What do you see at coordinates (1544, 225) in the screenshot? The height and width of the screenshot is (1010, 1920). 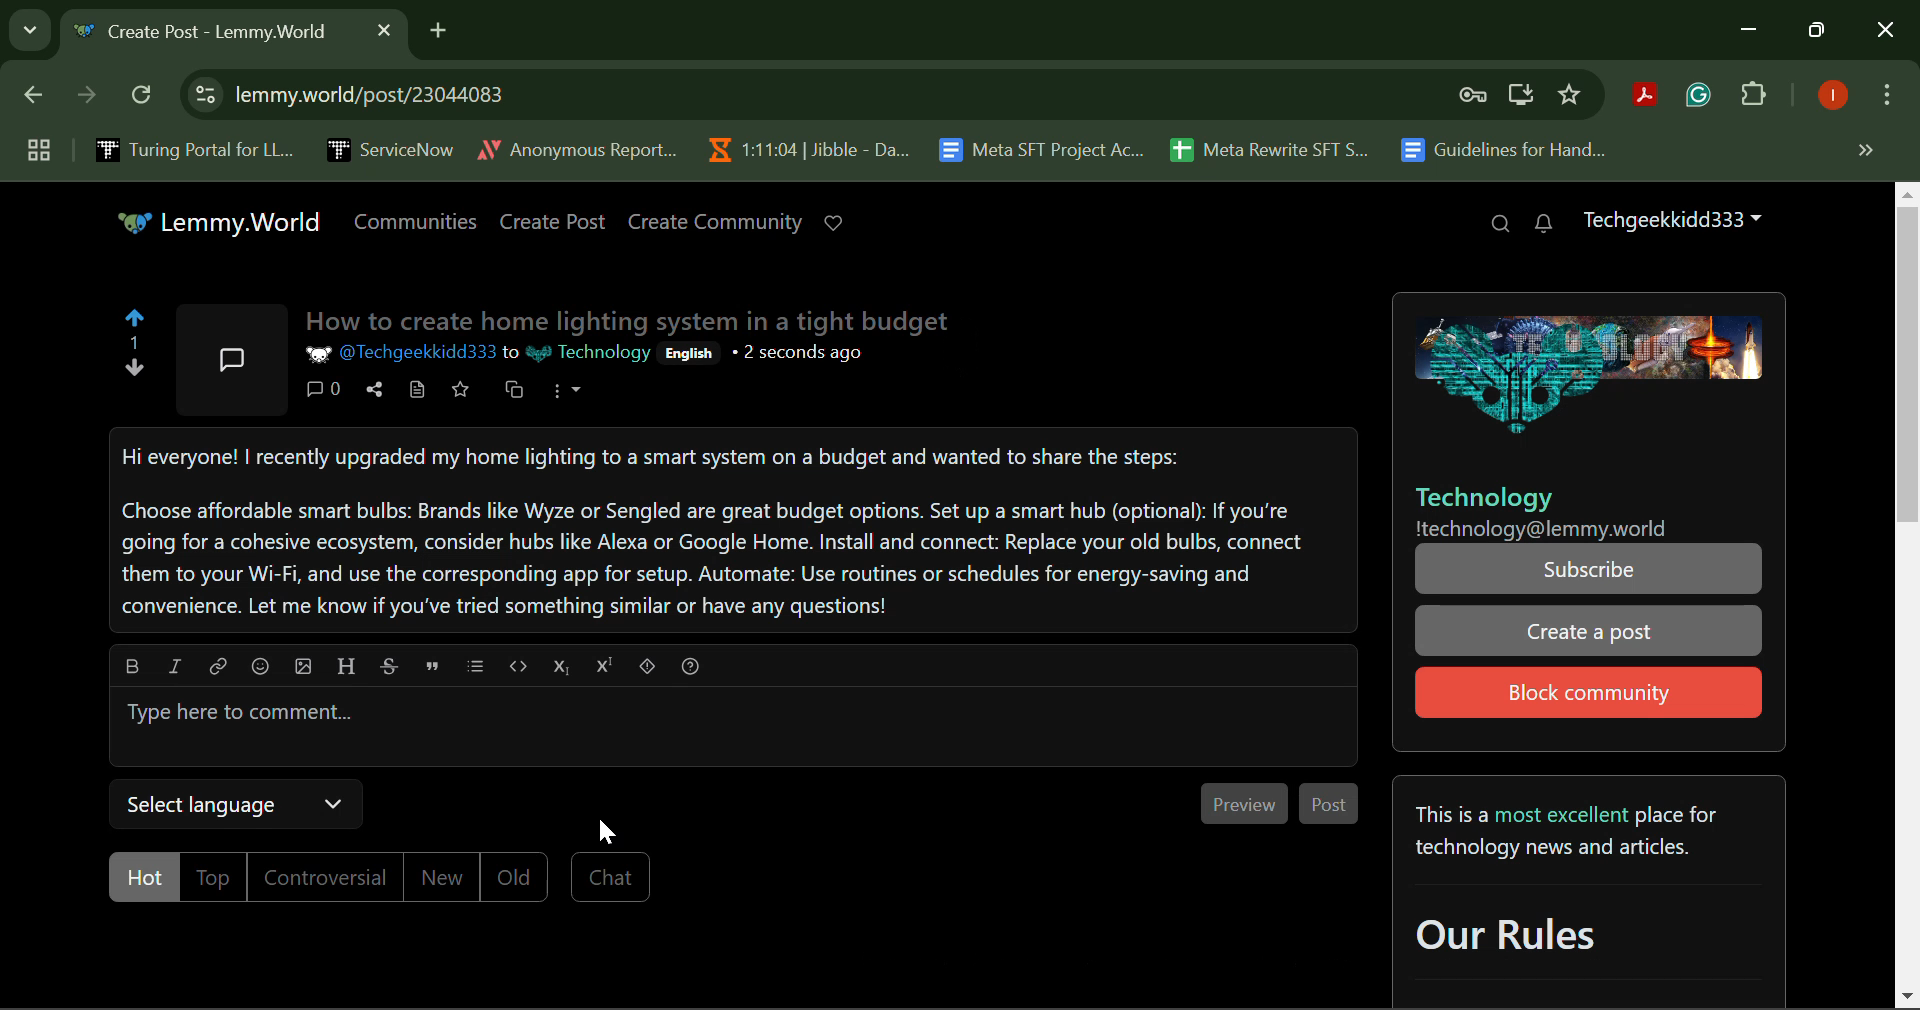 I see `Notifications` at bounding box center [1544, 225].